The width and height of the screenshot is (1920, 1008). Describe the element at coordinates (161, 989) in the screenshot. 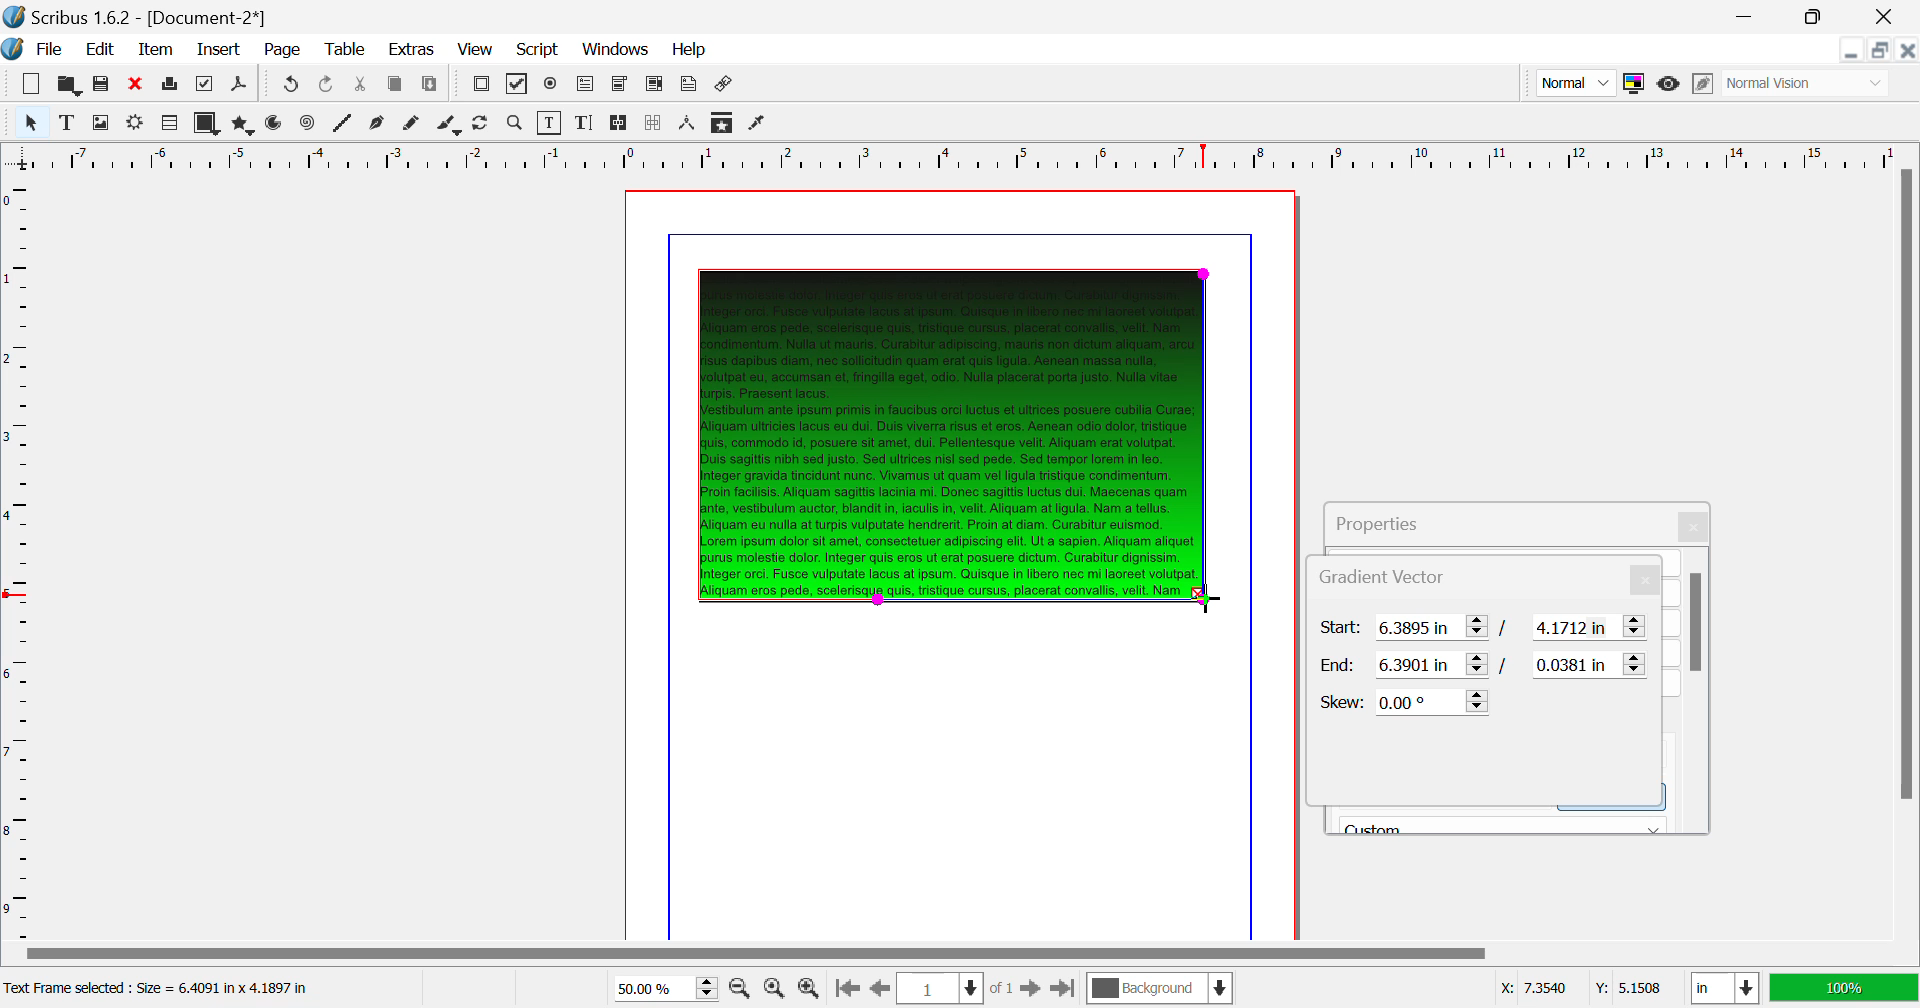

I see `Text Frame selected: Size = 6.4091 in x 4.1897 in` at that location.